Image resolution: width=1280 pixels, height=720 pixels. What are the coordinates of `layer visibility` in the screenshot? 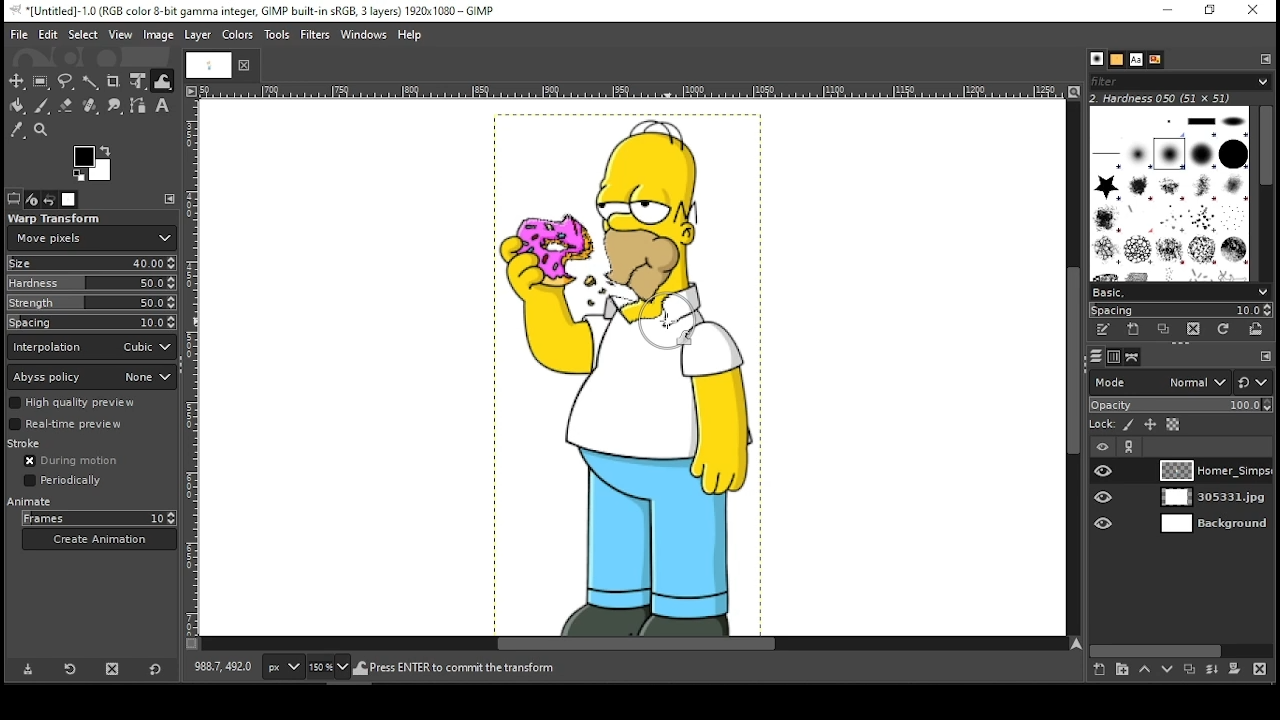 It's located at (1101, 446).